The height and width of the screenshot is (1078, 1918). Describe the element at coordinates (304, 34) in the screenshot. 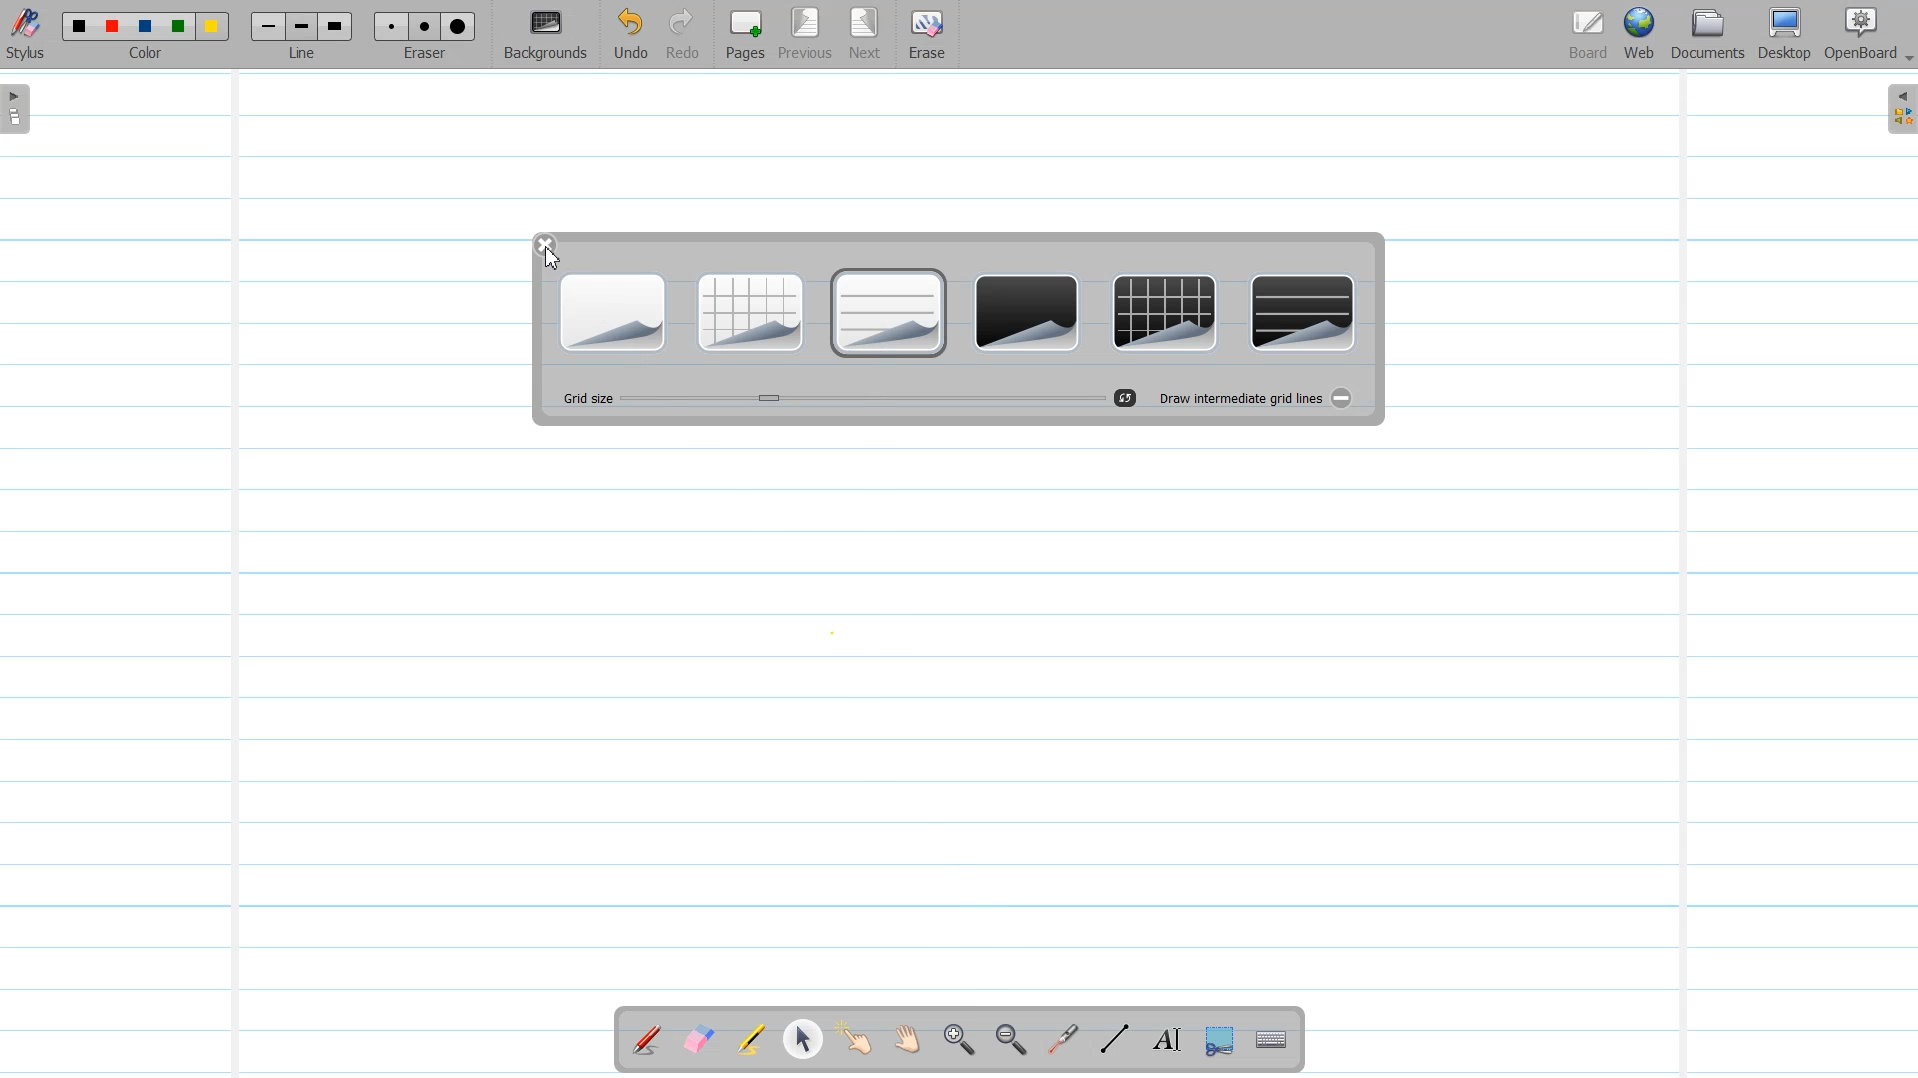

I see `Line` at that location.